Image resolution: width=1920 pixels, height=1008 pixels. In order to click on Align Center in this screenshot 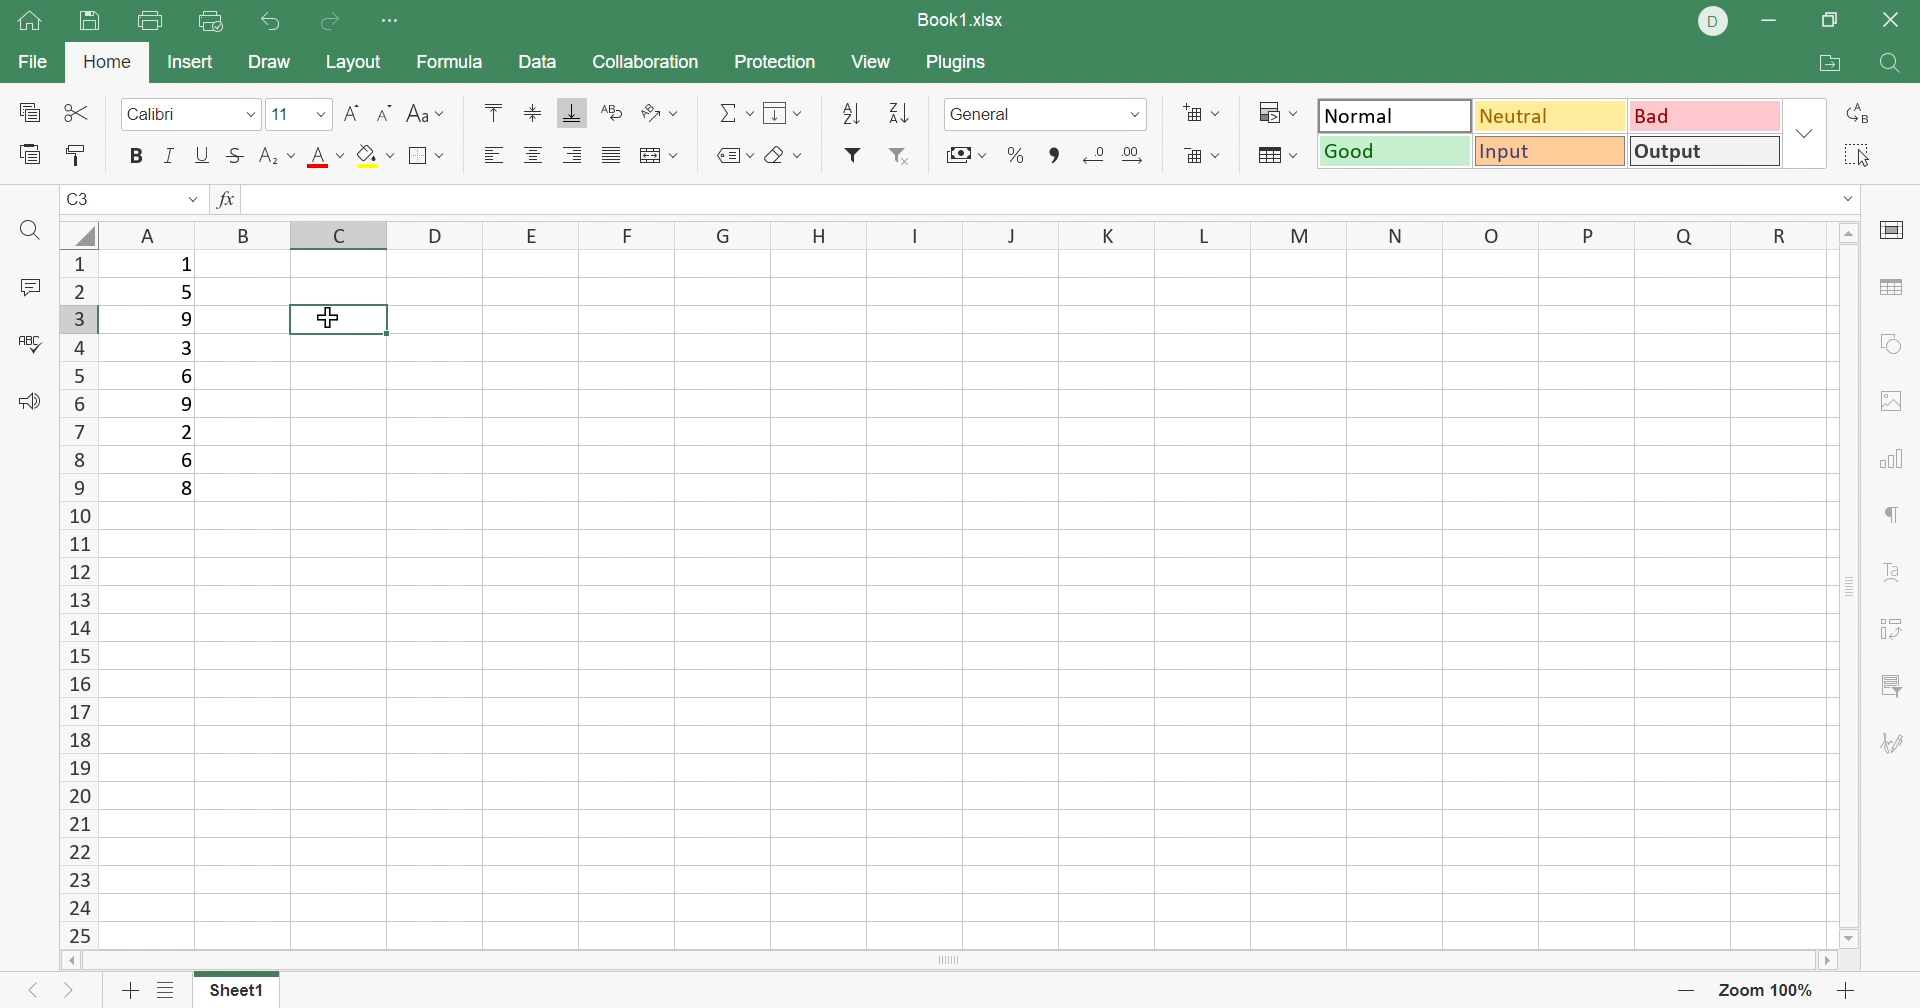, I will do `click(533, 155)`.